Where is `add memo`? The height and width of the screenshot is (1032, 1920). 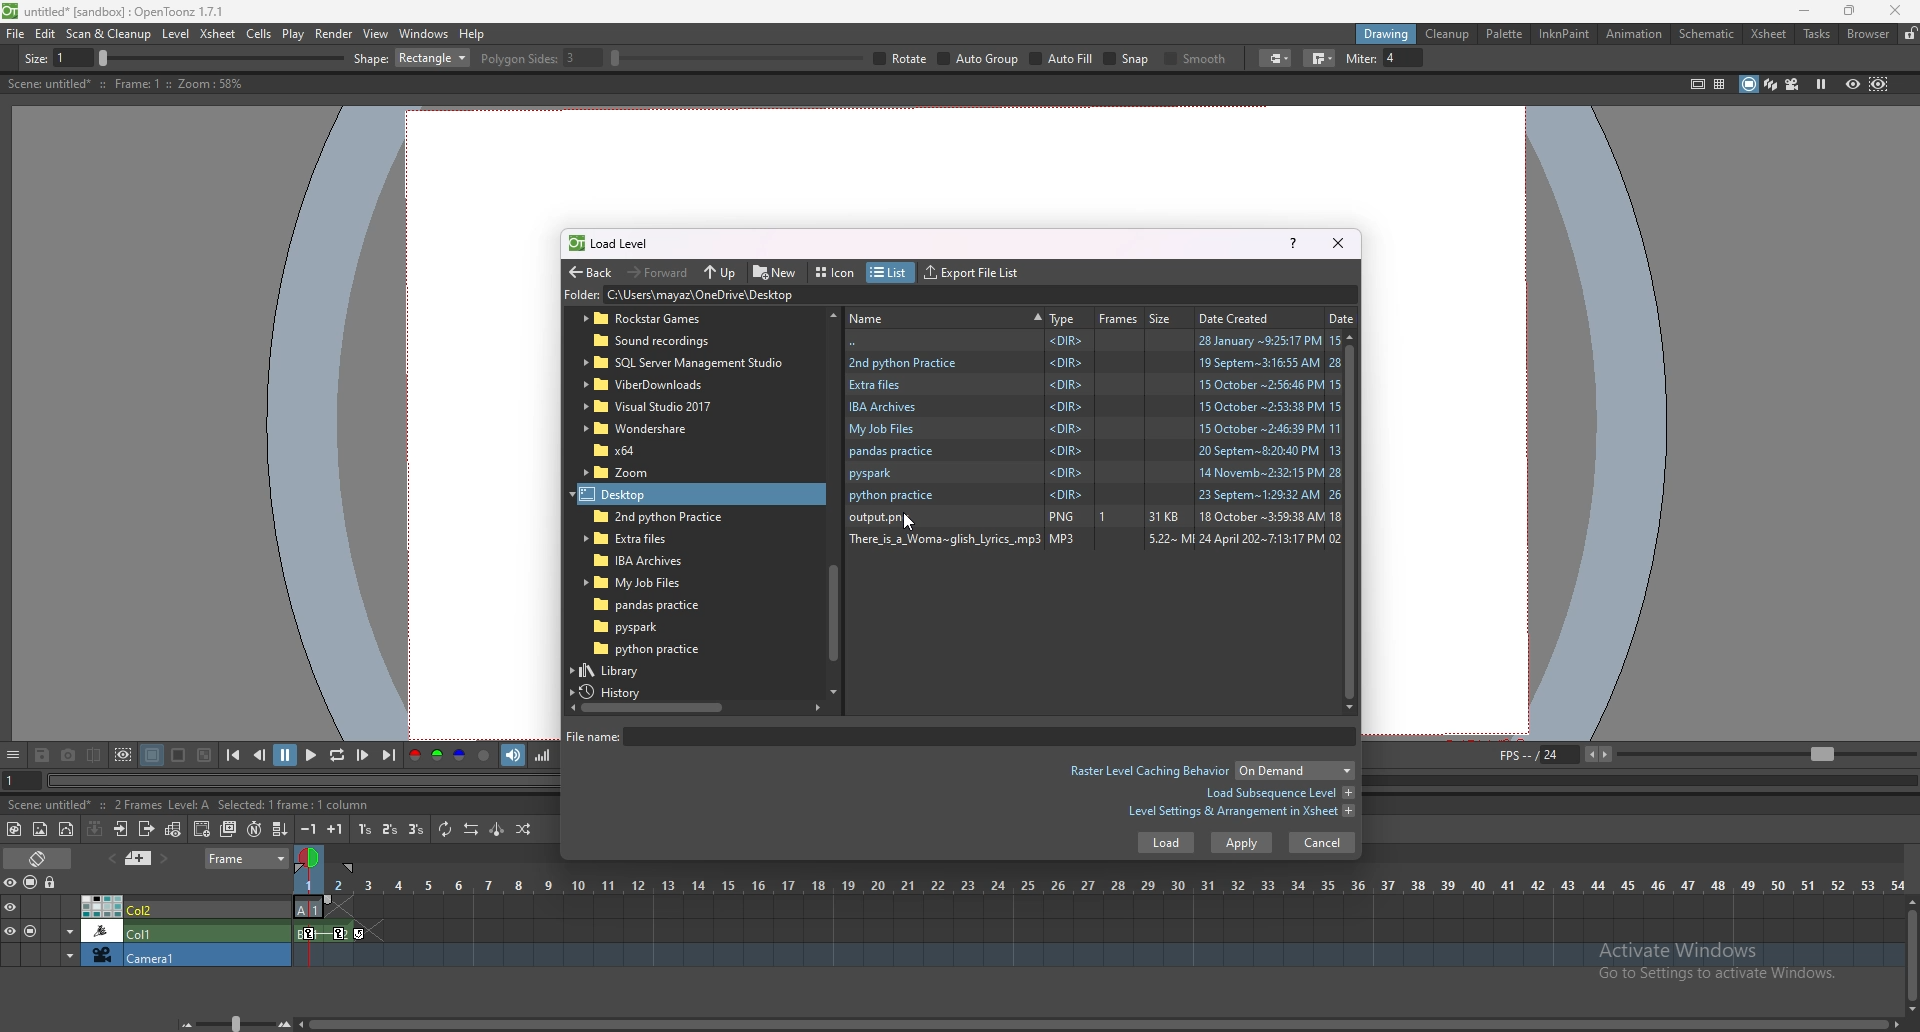
add memo is located at coordinates (139, 857).